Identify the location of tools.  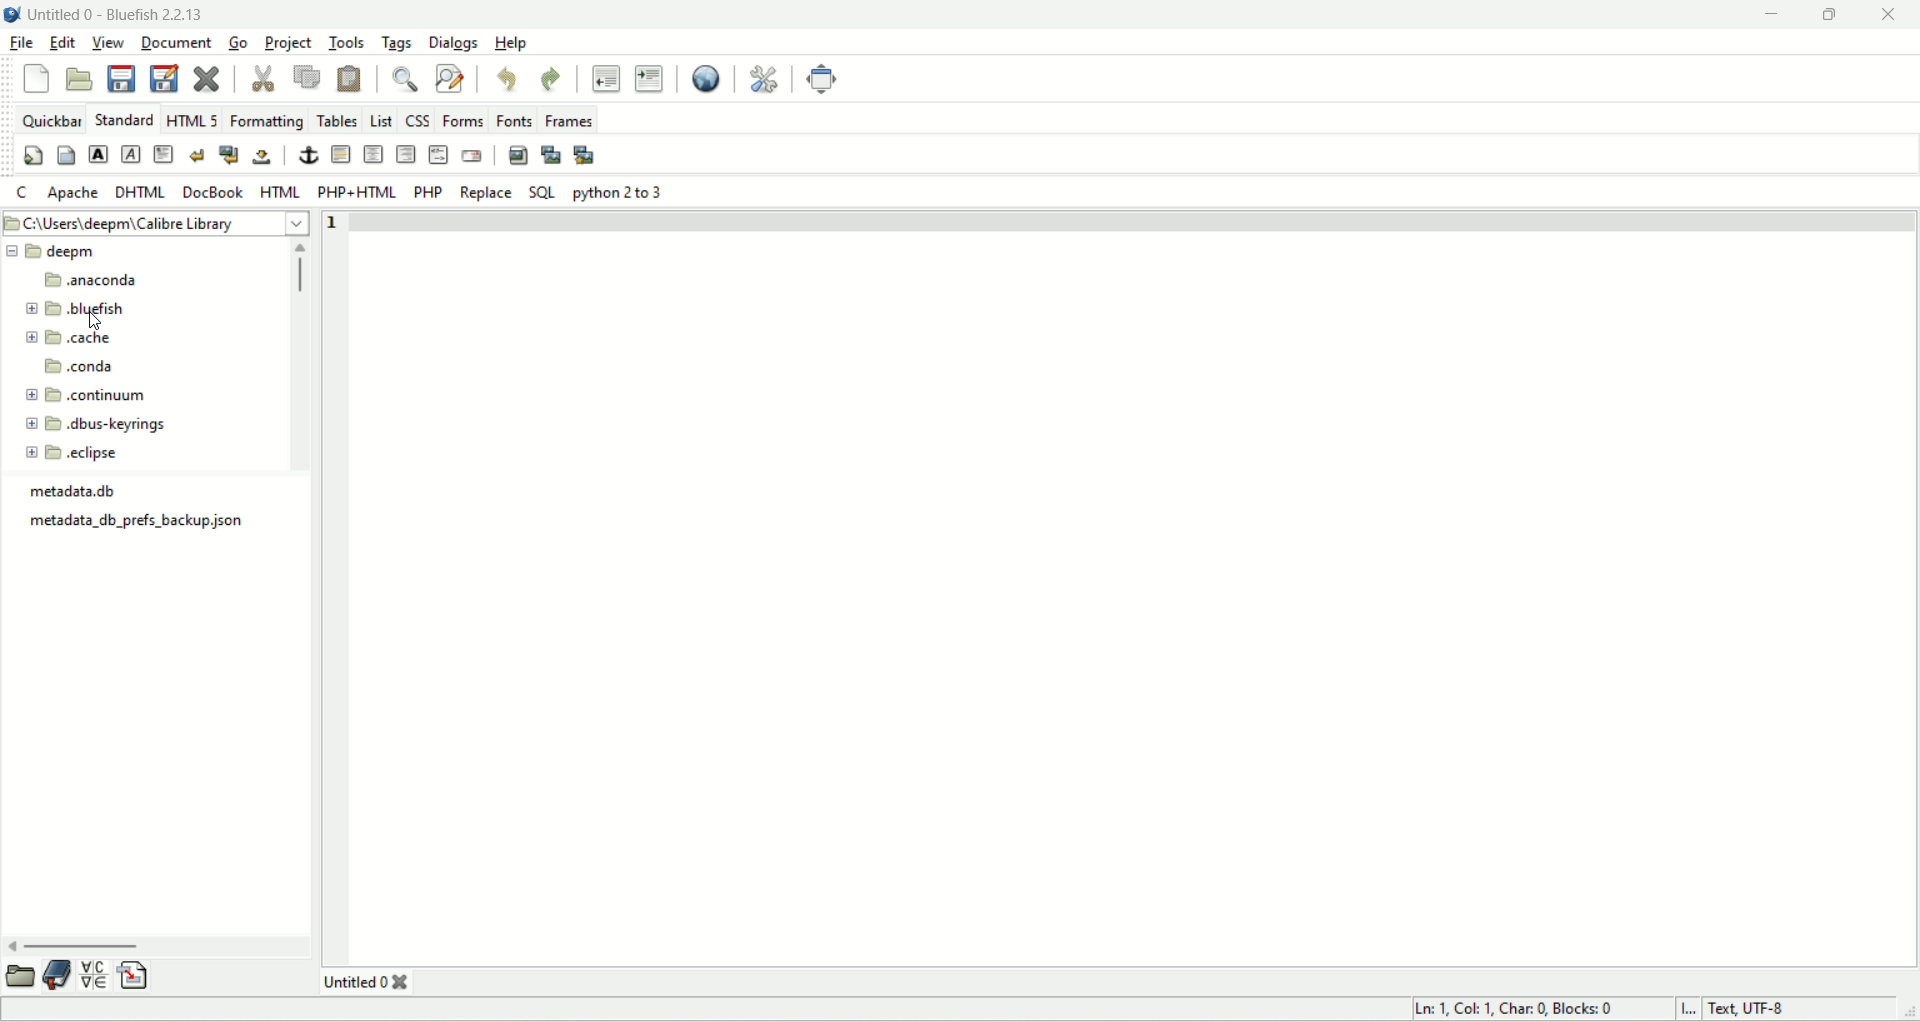
(346, 44).